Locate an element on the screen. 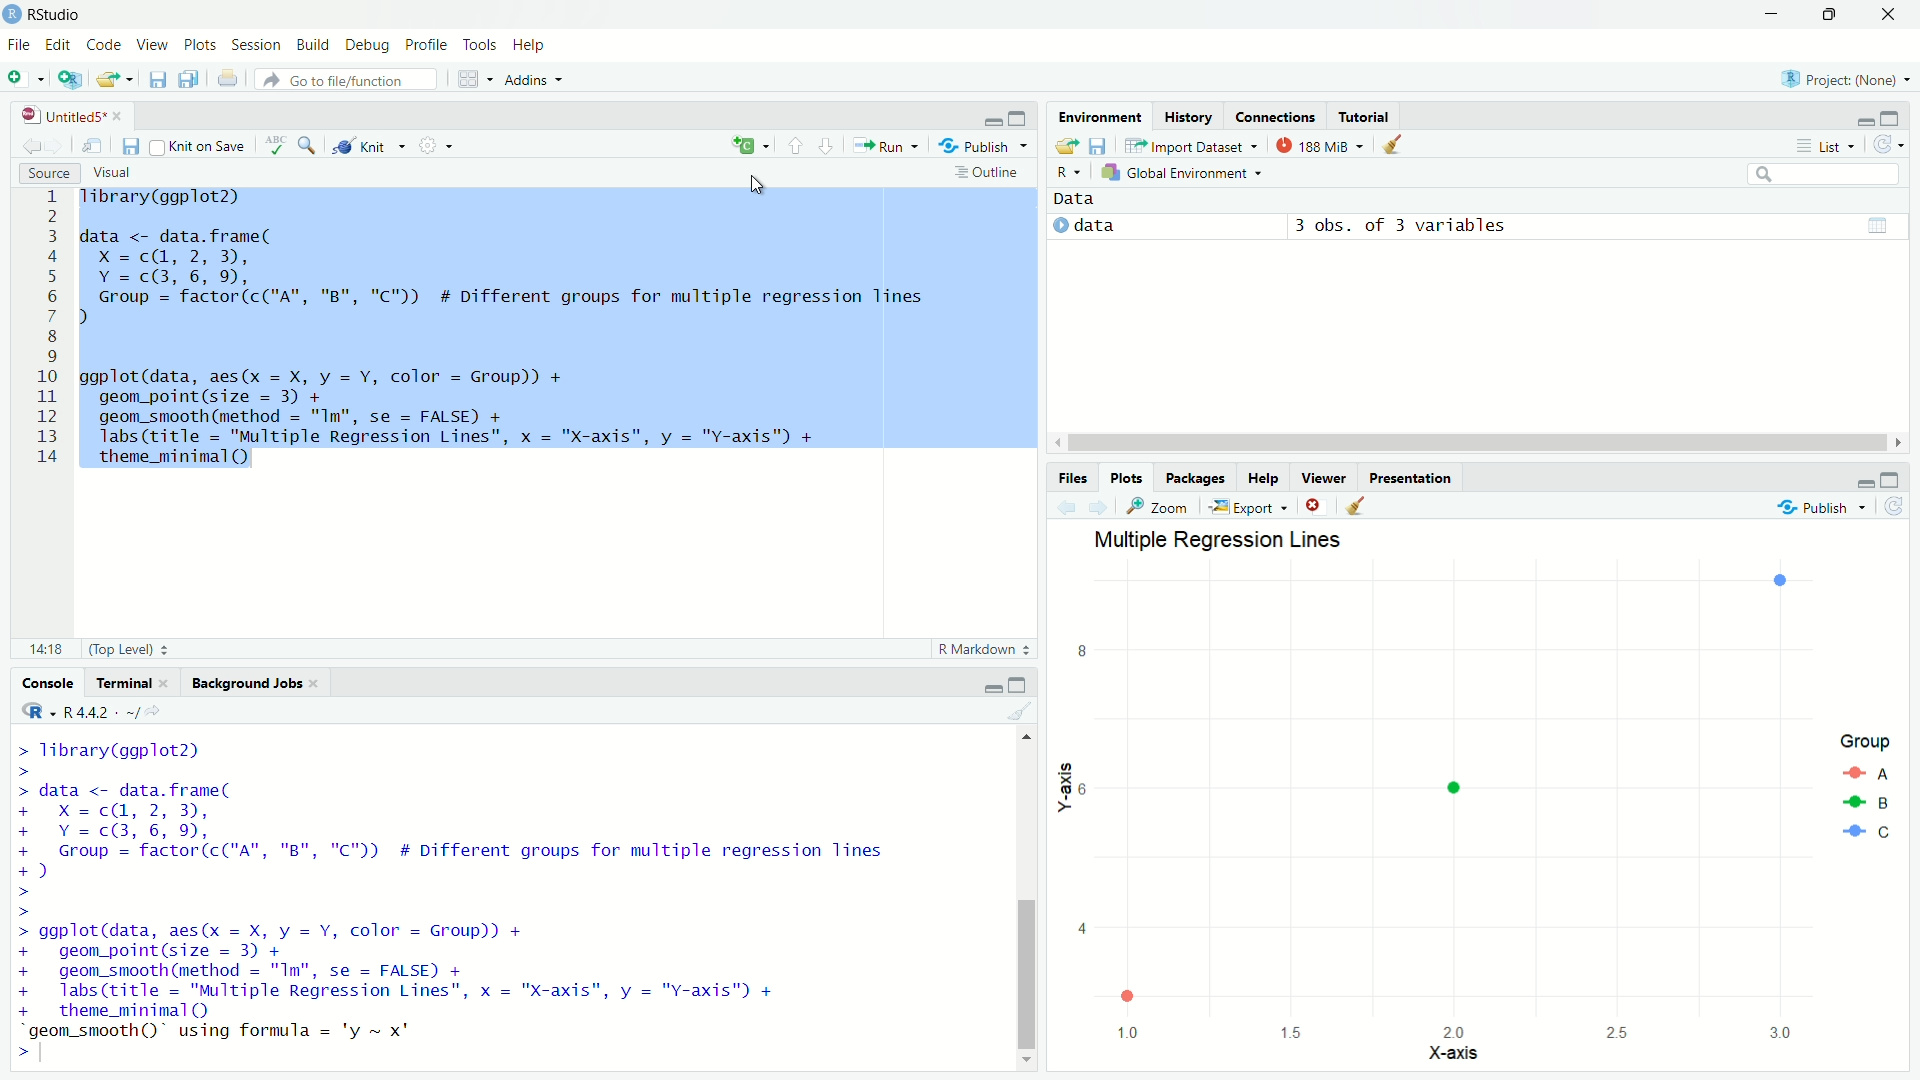  files is located at coordinates (1104, 147).